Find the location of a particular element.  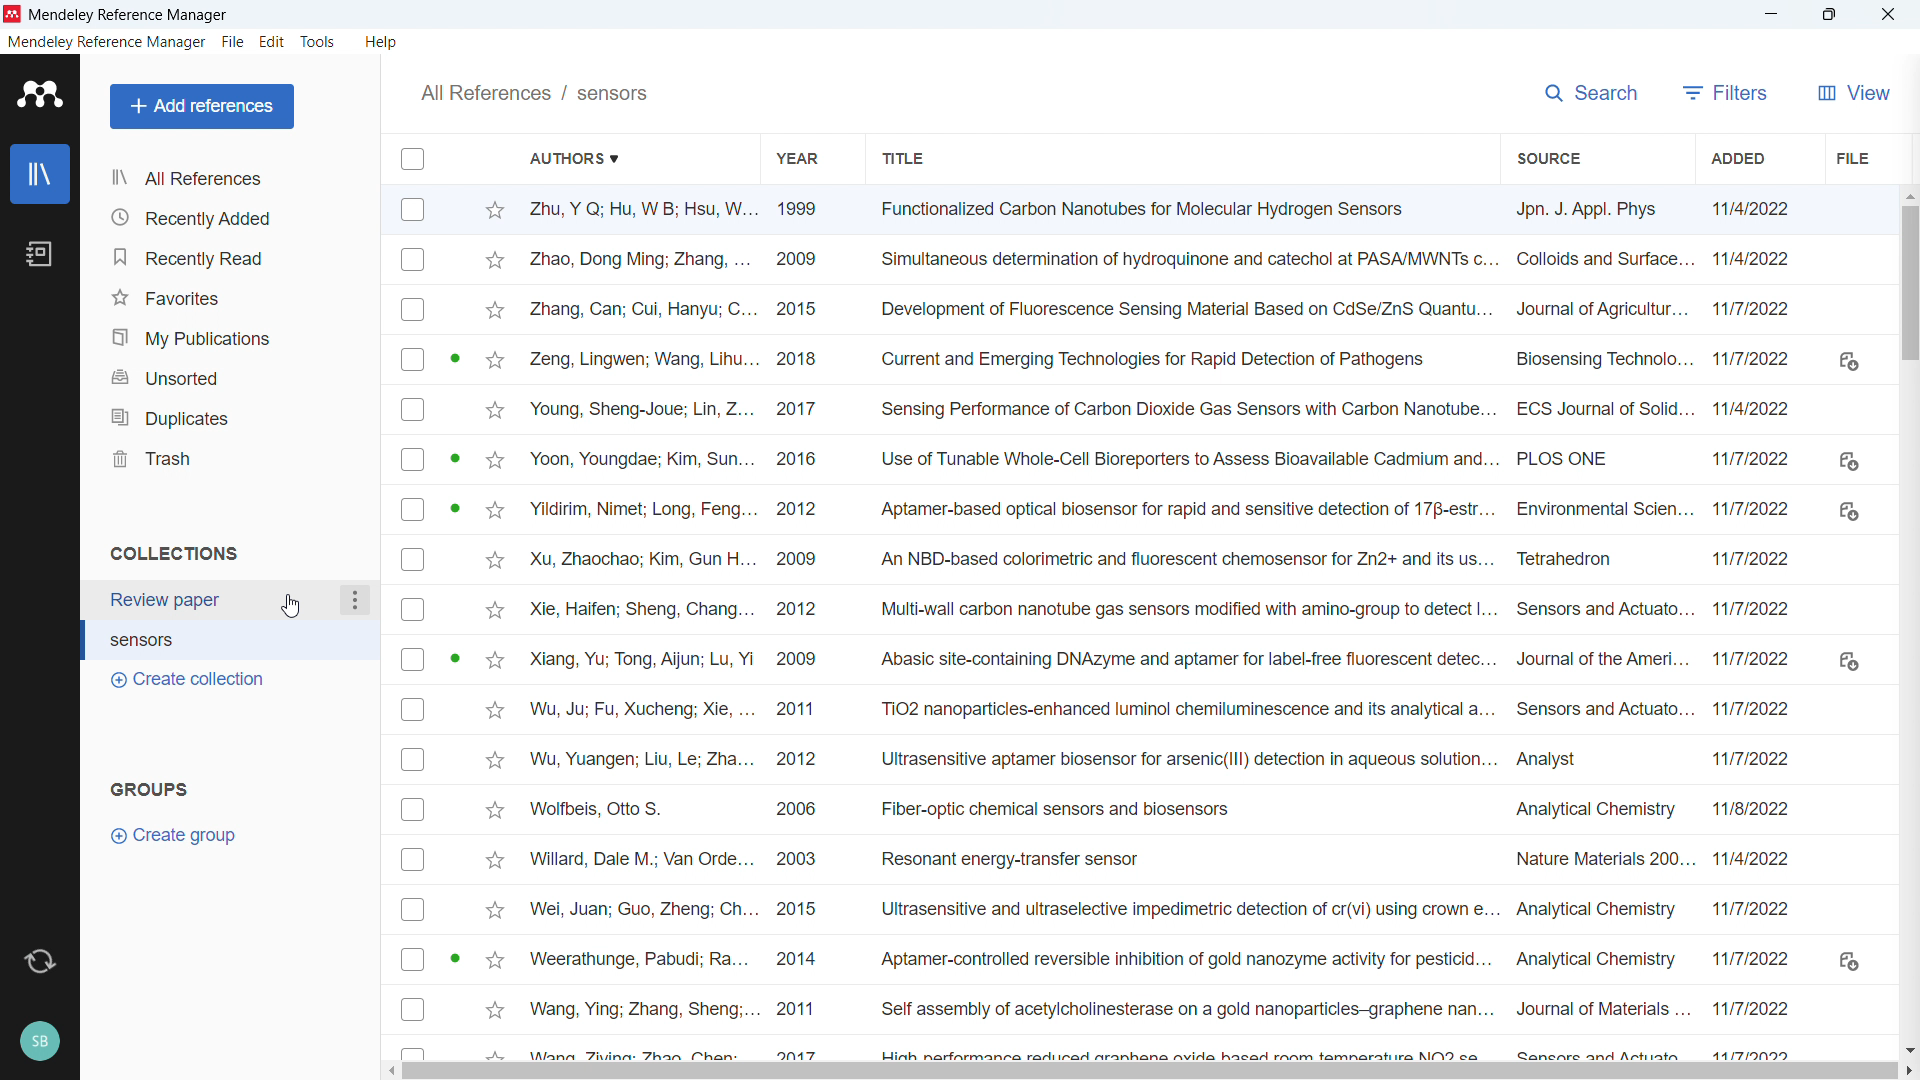

Year of publication of individual entries  is located at coordinates (796, 626).